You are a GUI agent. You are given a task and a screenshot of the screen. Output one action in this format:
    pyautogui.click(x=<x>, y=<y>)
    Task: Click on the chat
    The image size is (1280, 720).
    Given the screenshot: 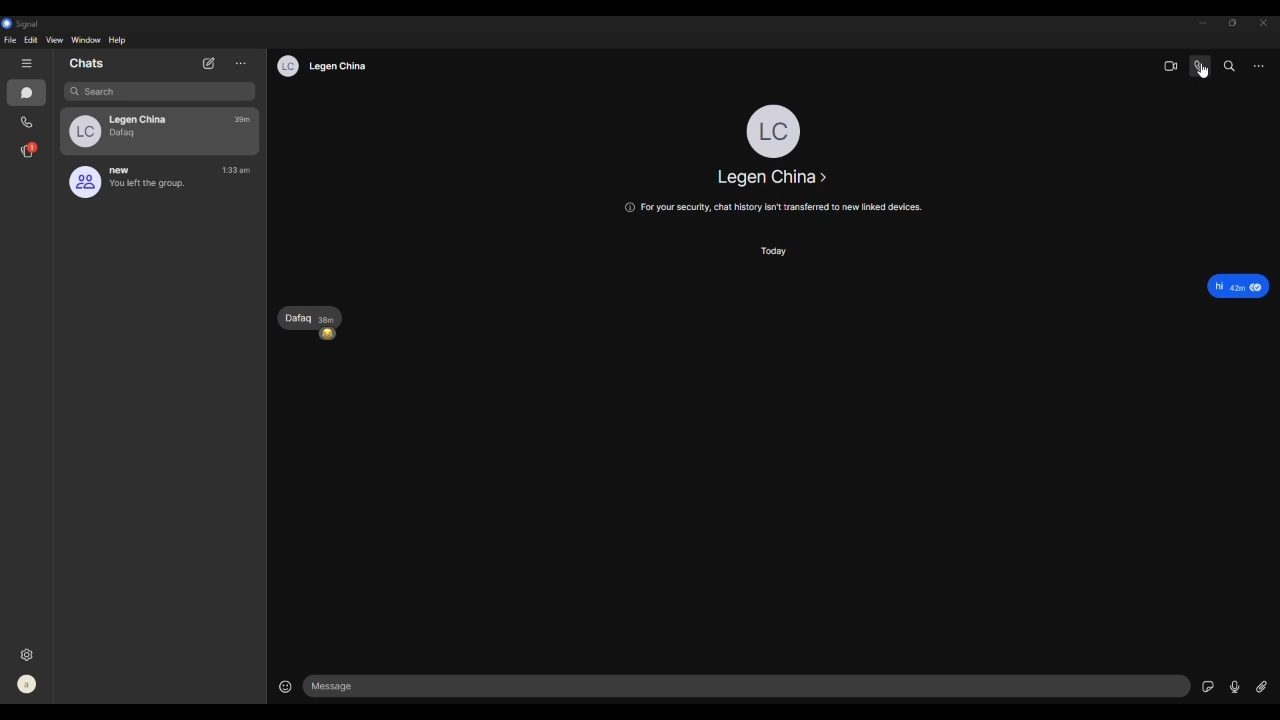 What is the action you would take?
    pyautogui.click(x=31, y=93)
    